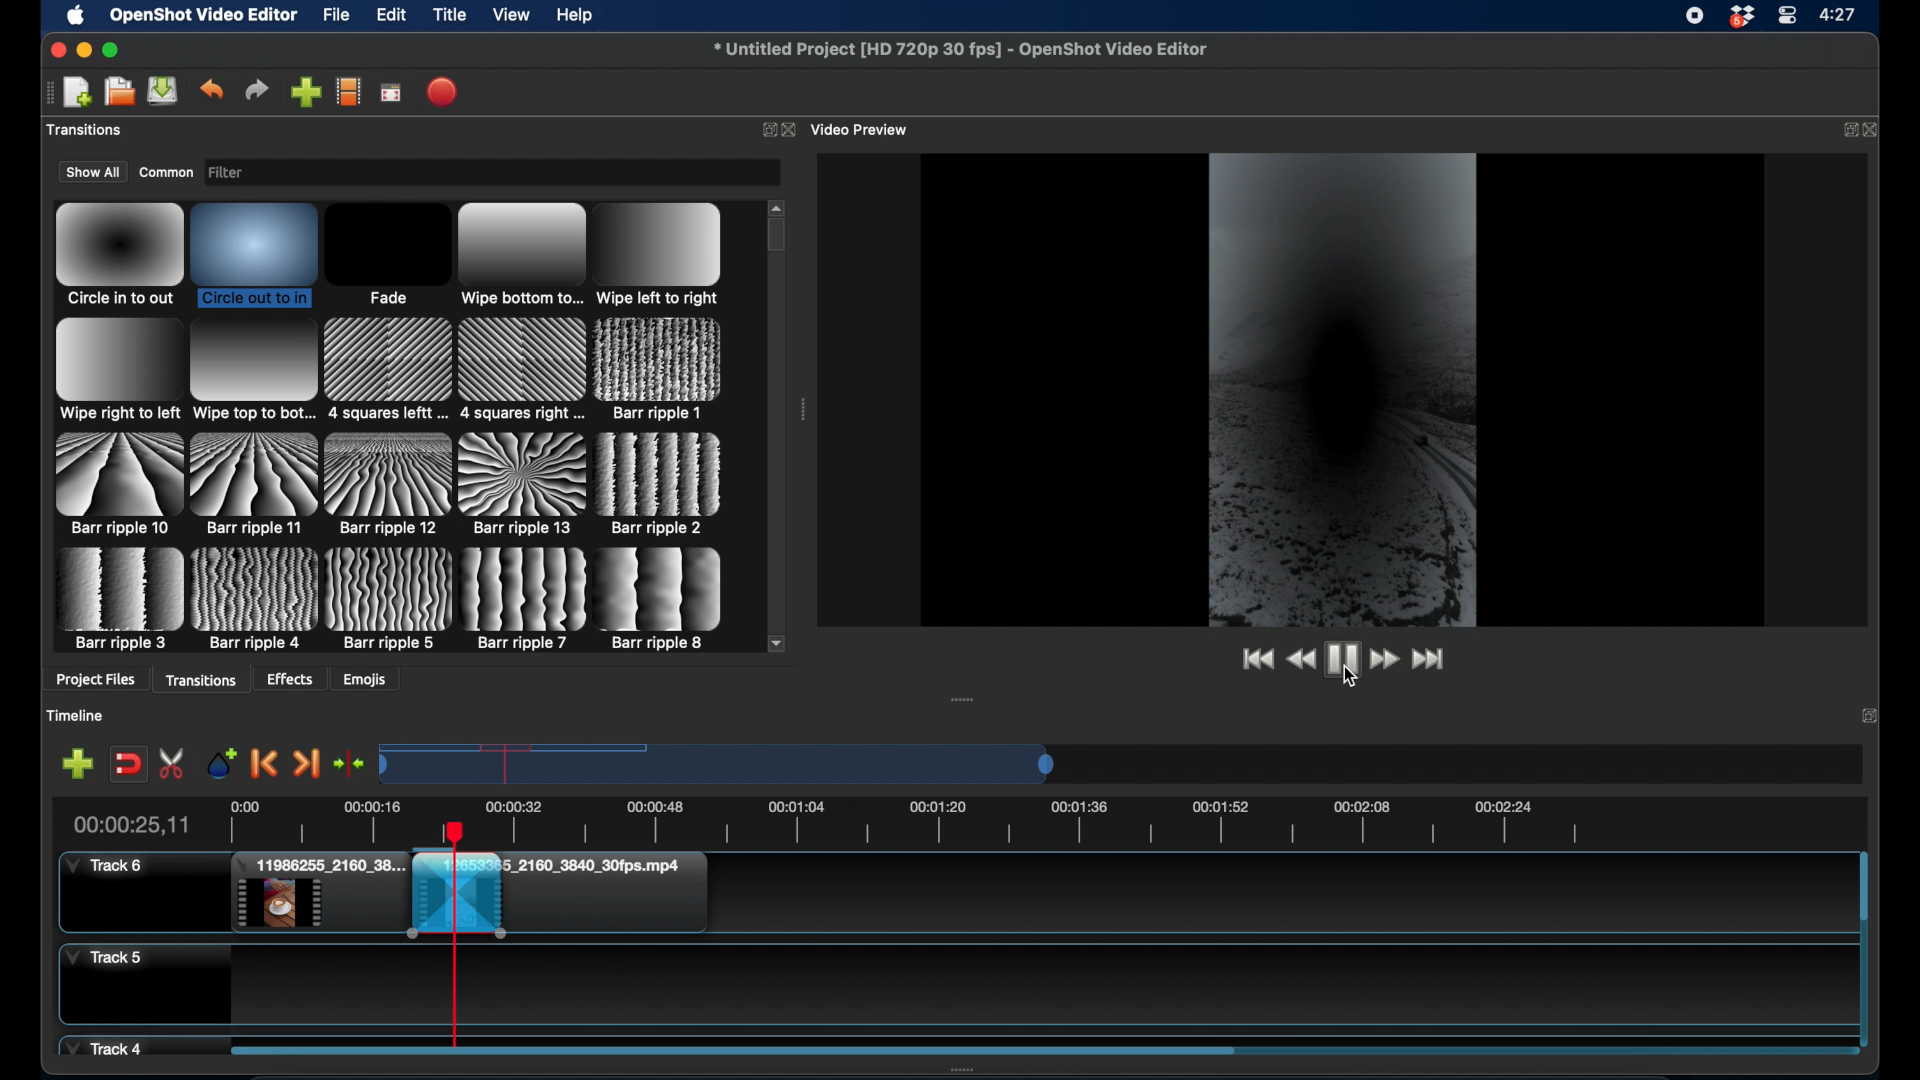  Describe the element at coordinates (1343, 386) in the screenshot. I see `video preview` at that location.